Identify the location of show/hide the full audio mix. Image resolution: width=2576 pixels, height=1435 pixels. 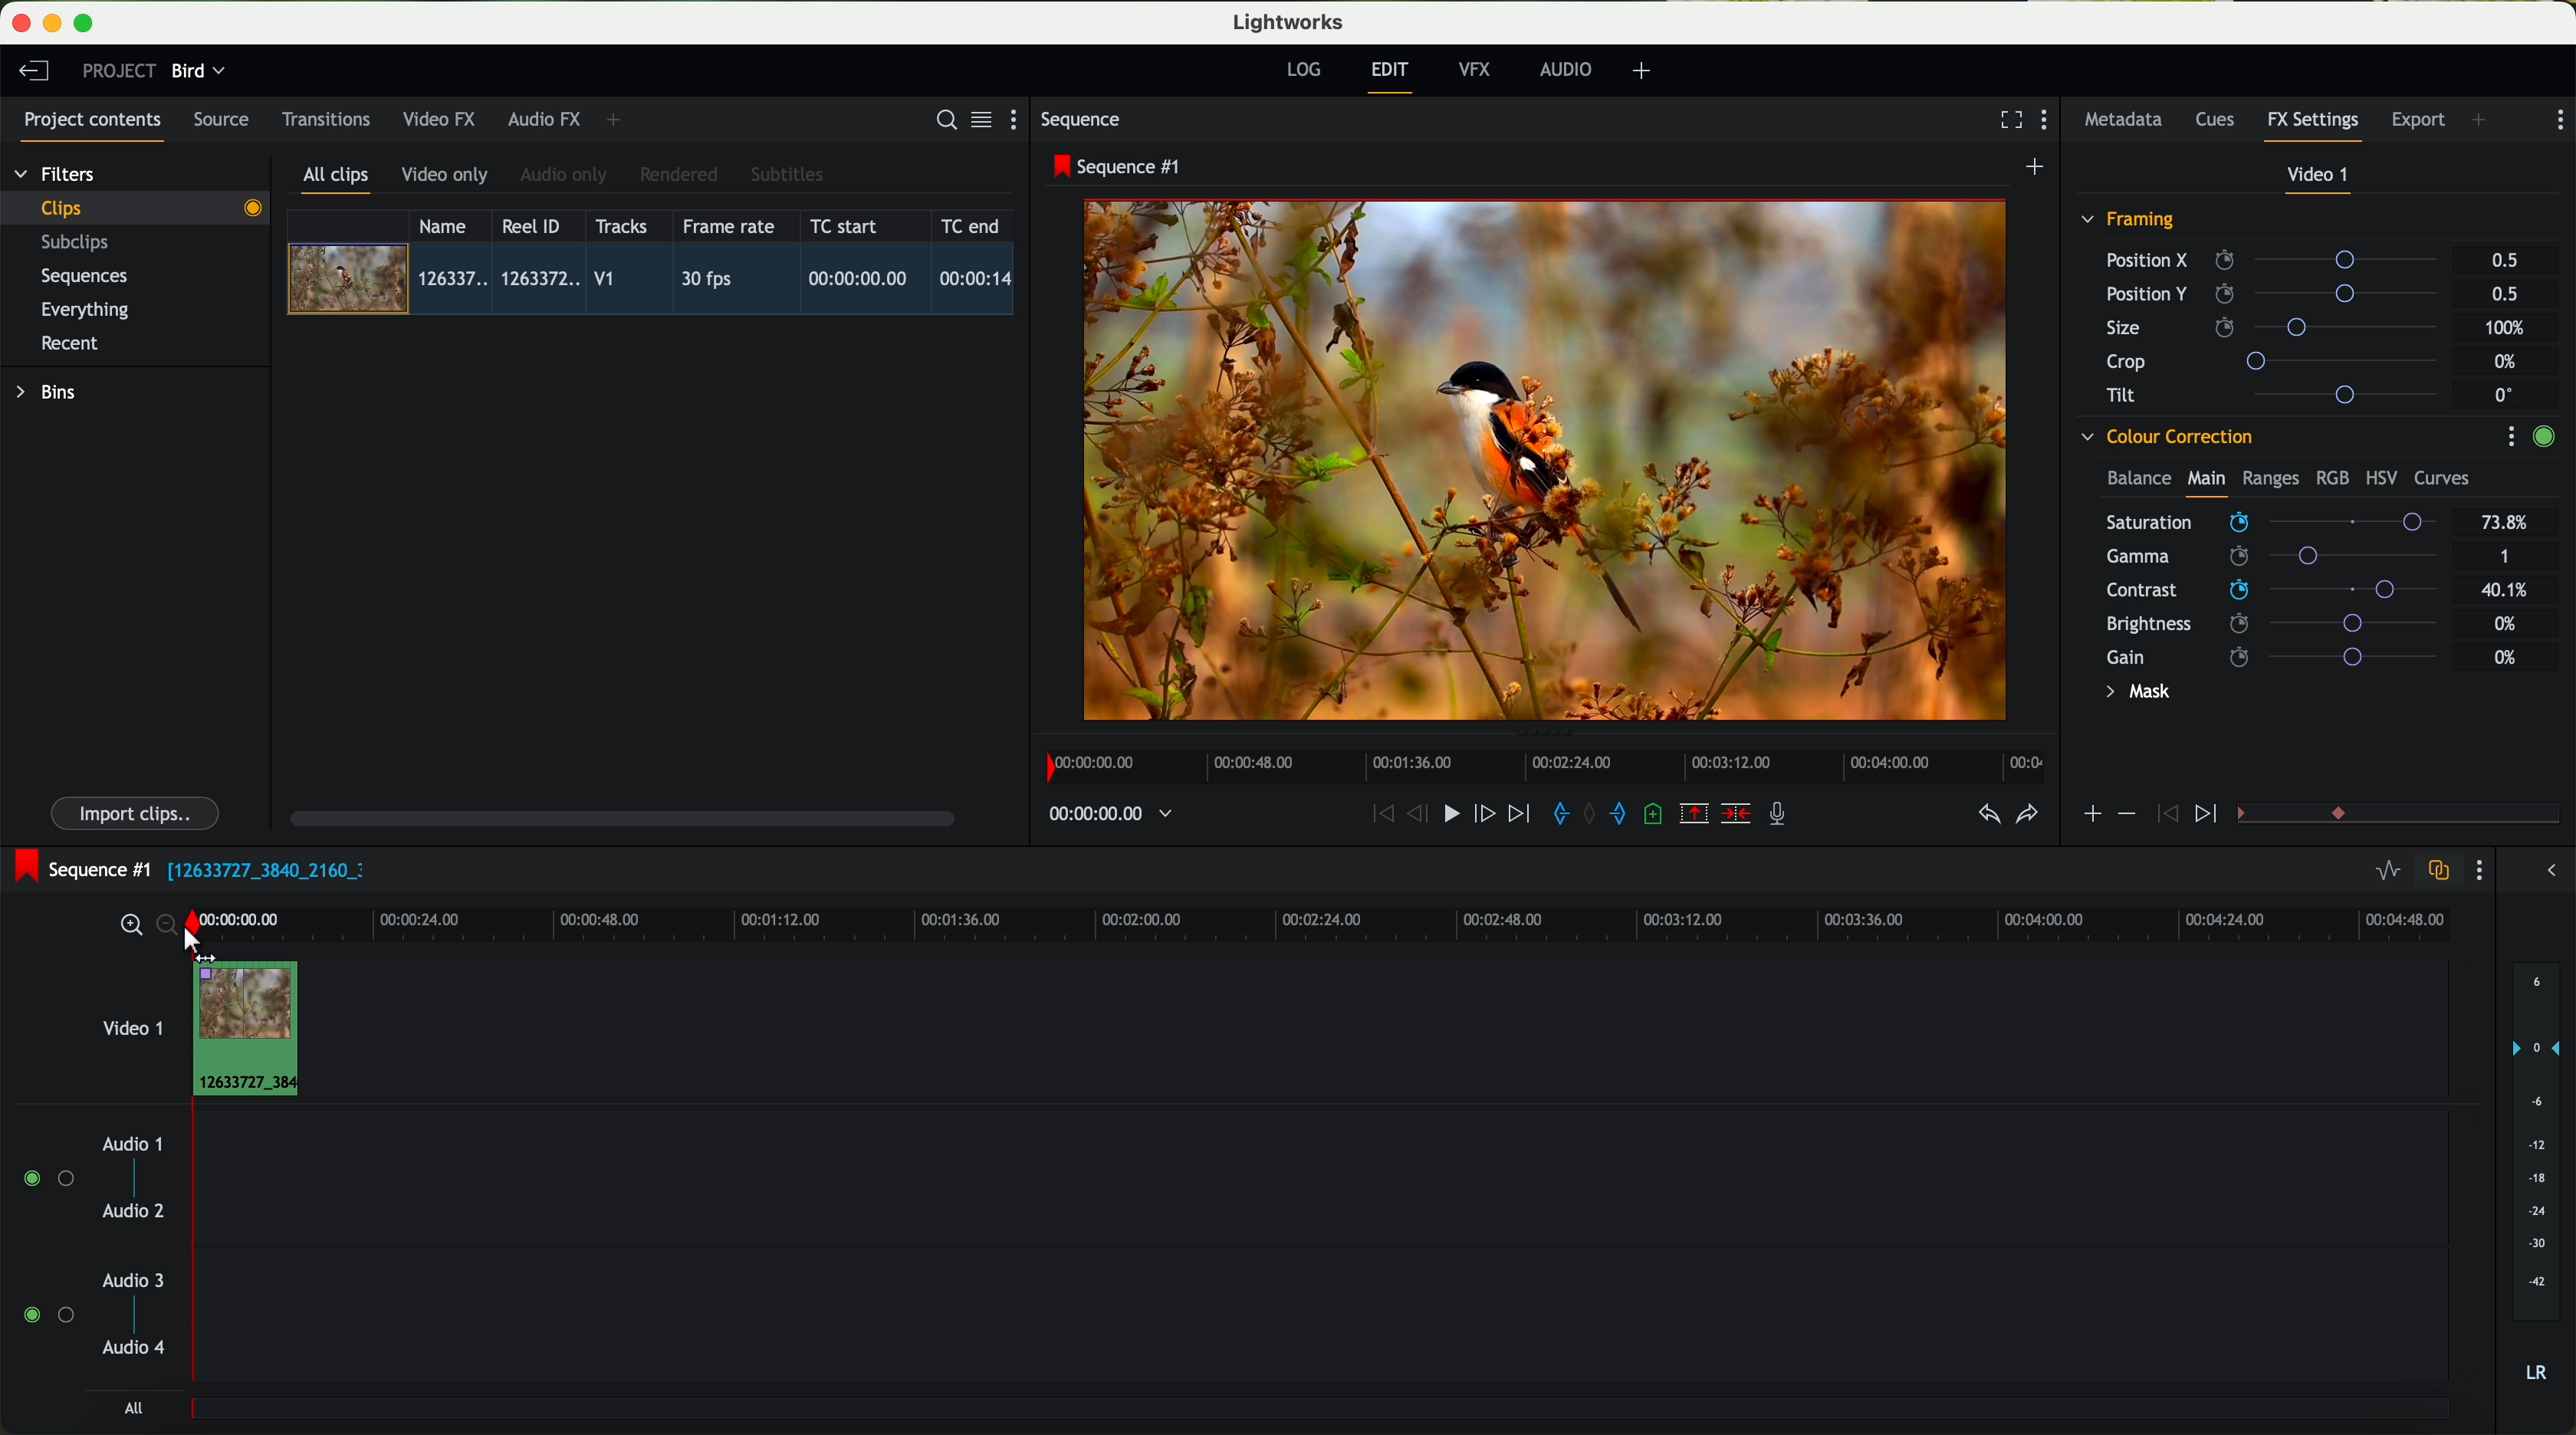
(2545, 871).